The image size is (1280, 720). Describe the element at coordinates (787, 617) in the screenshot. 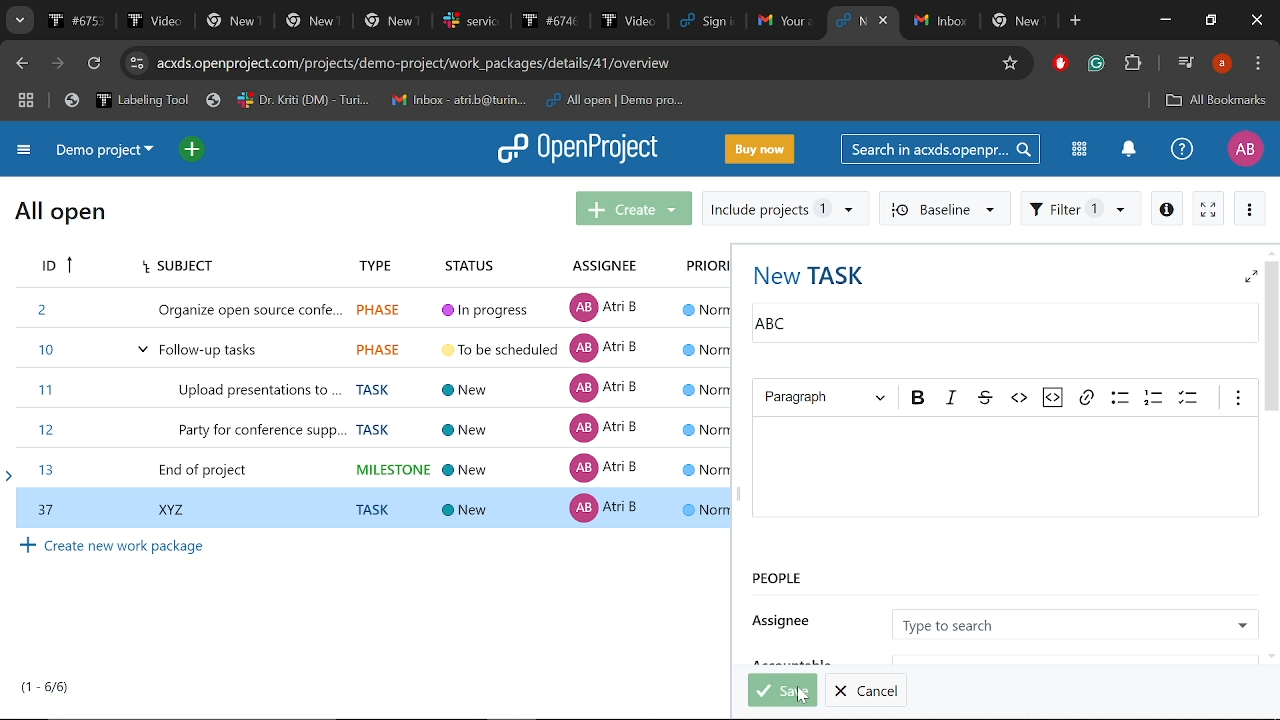

I see `assignee` at that location.